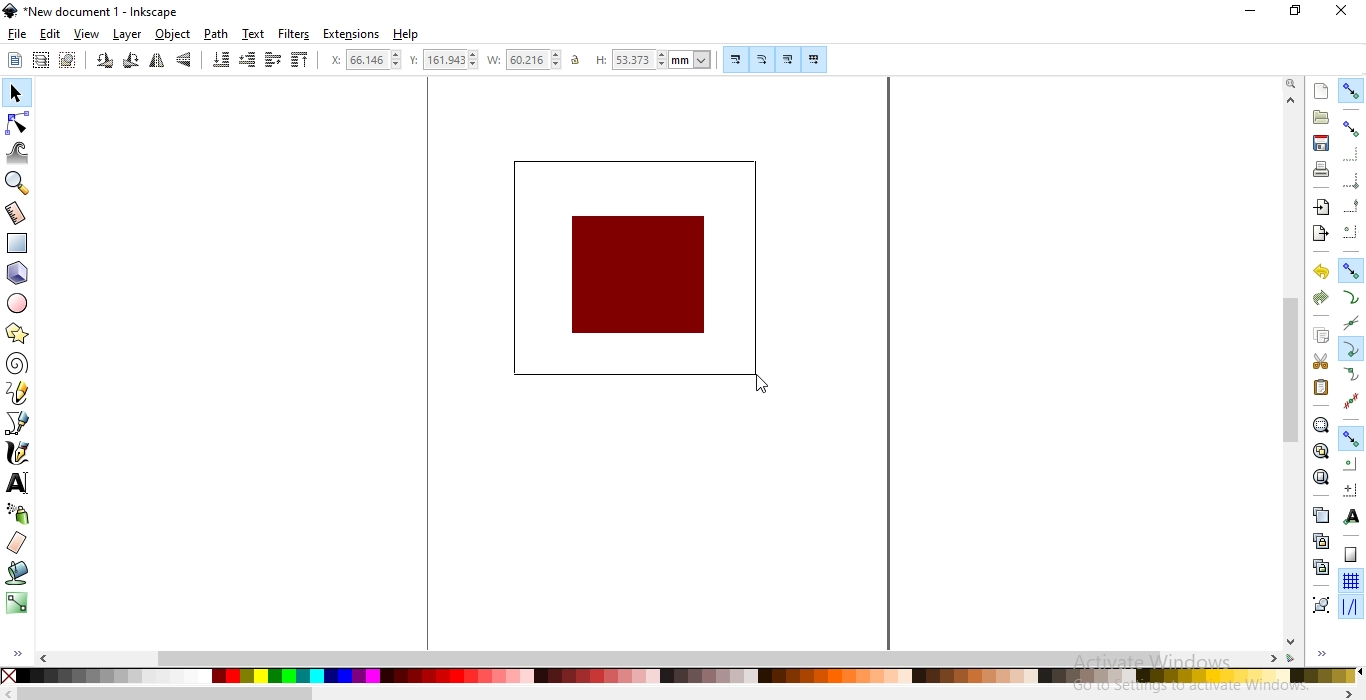 The width and height of the screenshot is (1366, 700). I want to click on scale thestoke width by the same proportion, so click(734, 59).